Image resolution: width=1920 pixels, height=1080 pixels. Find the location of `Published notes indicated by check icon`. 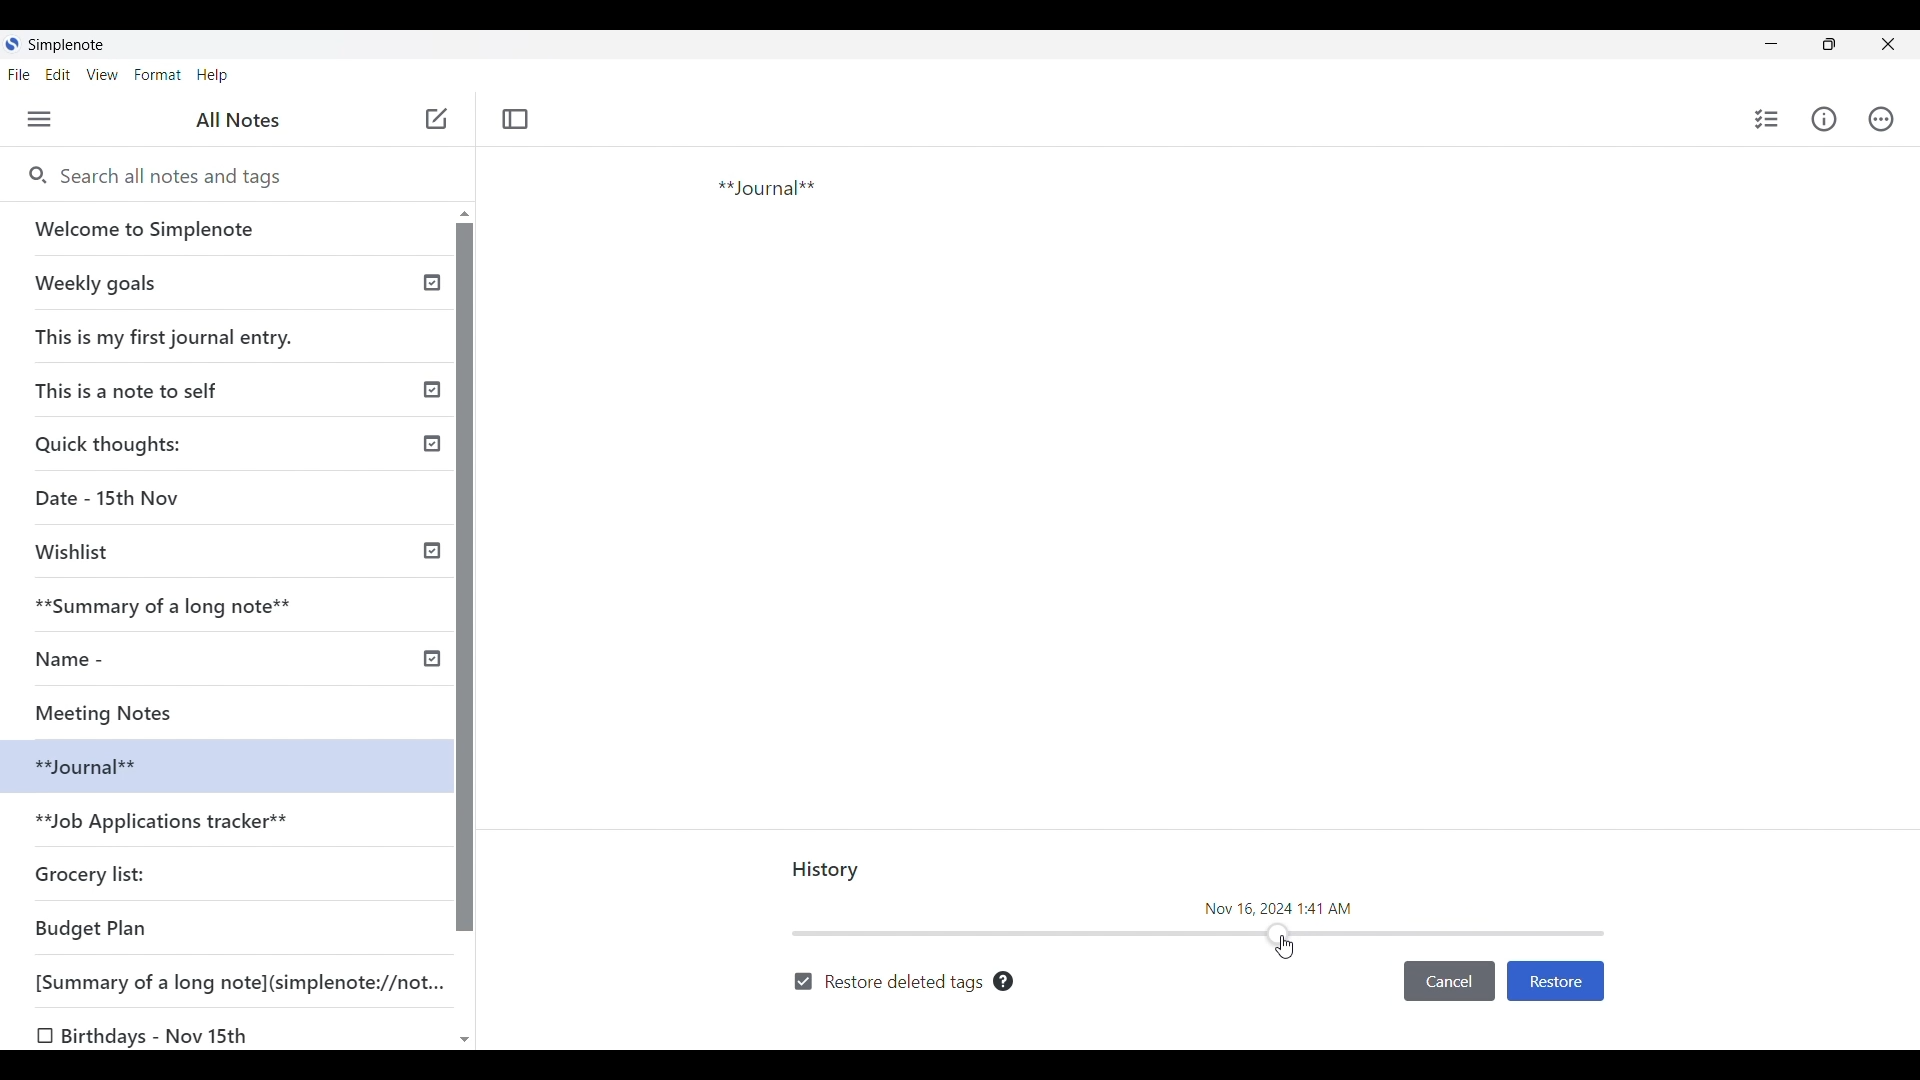

Published notes indicated by check icon is located at coordinates (432, 471).